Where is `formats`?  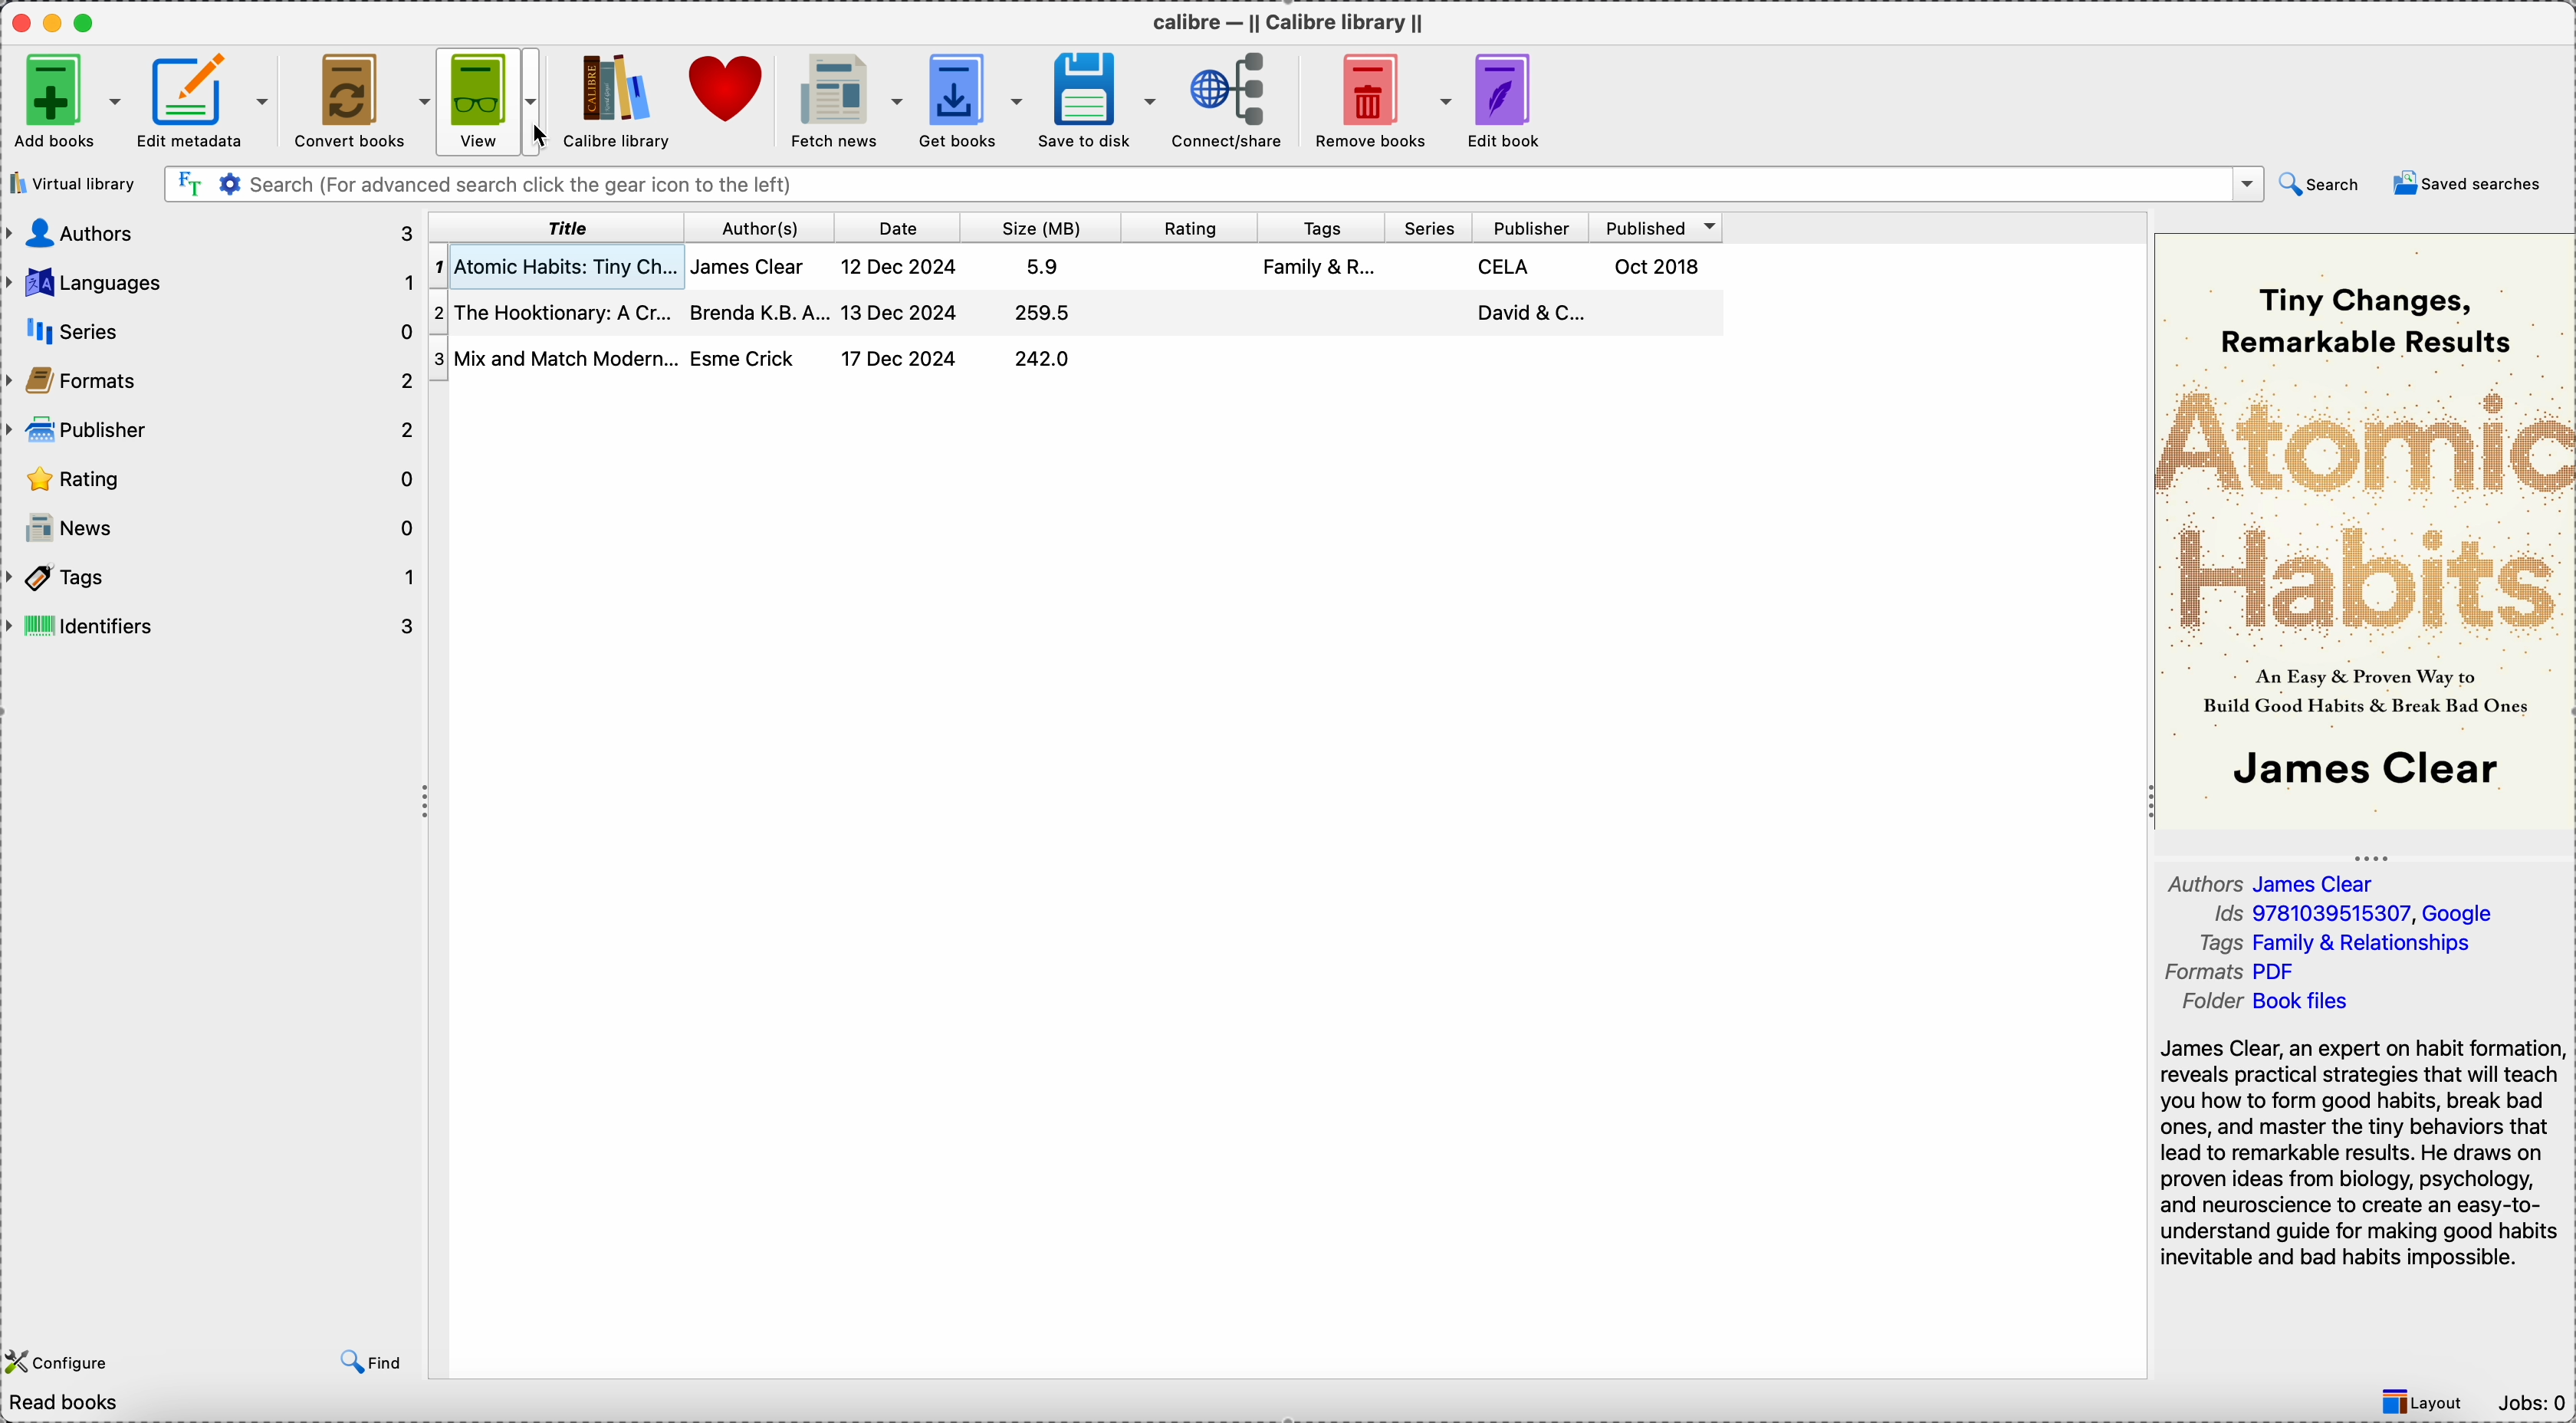
formats is located at coordinates (211, 378).